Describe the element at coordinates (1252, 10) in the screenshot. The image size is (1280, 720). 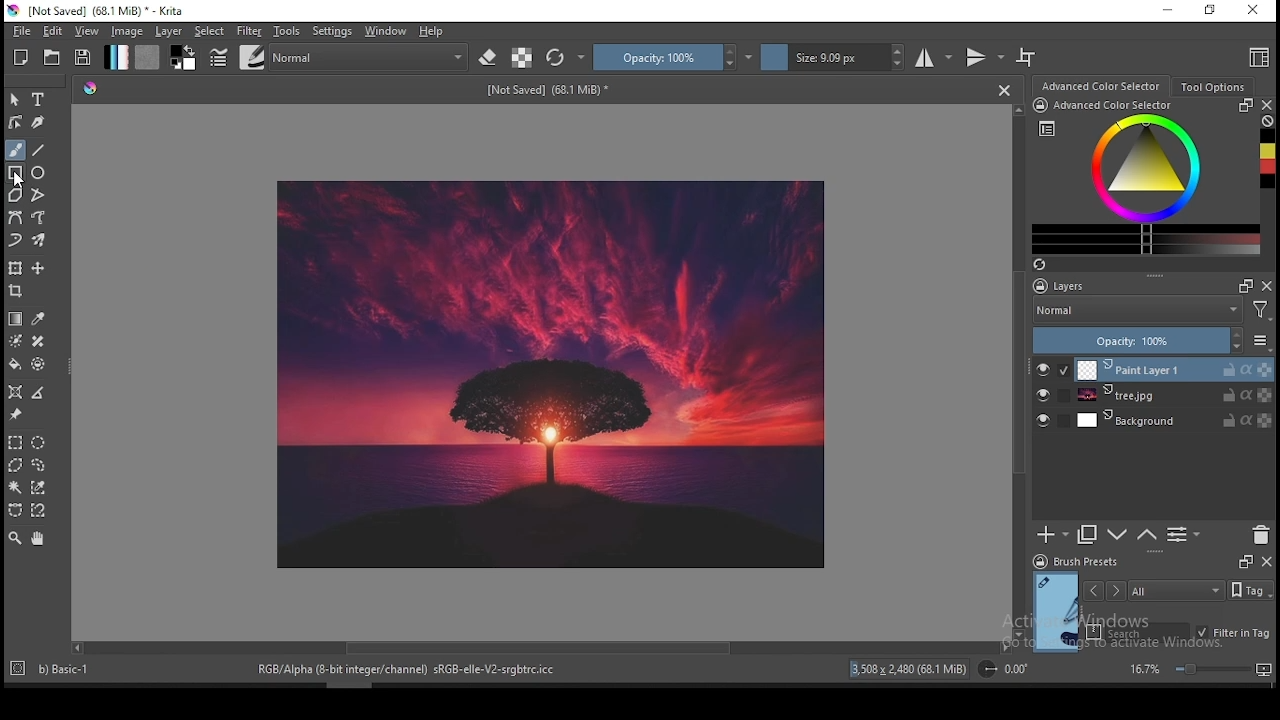
I see `close window` at that location.